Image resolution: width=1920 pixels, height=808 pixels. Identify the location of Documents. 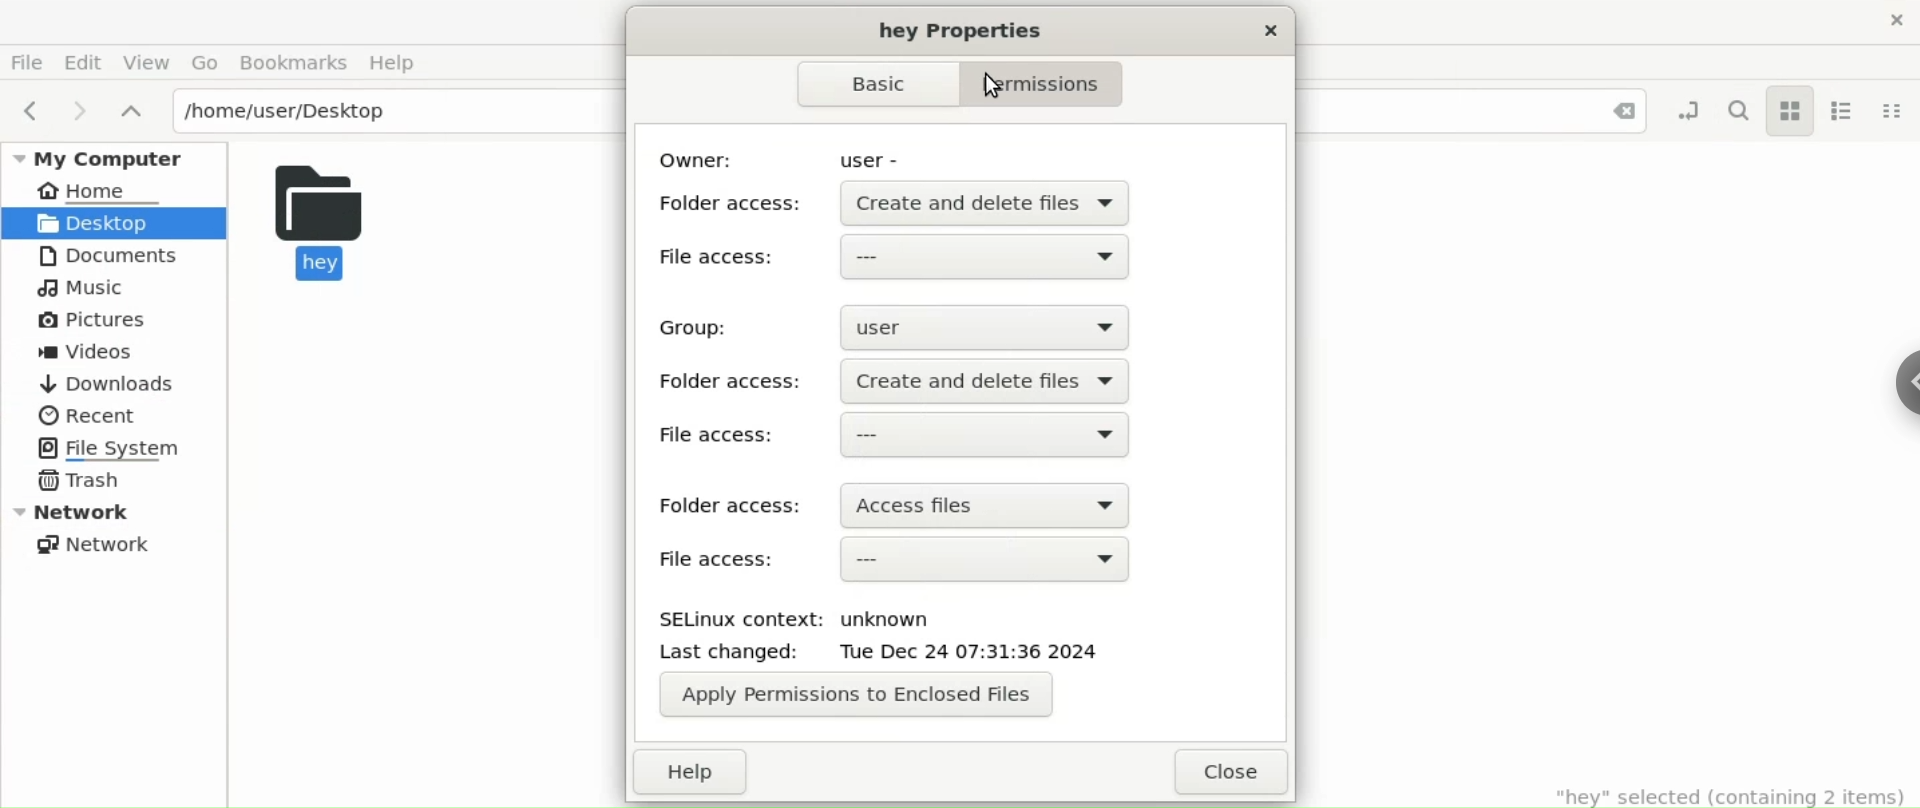
(105, 257).